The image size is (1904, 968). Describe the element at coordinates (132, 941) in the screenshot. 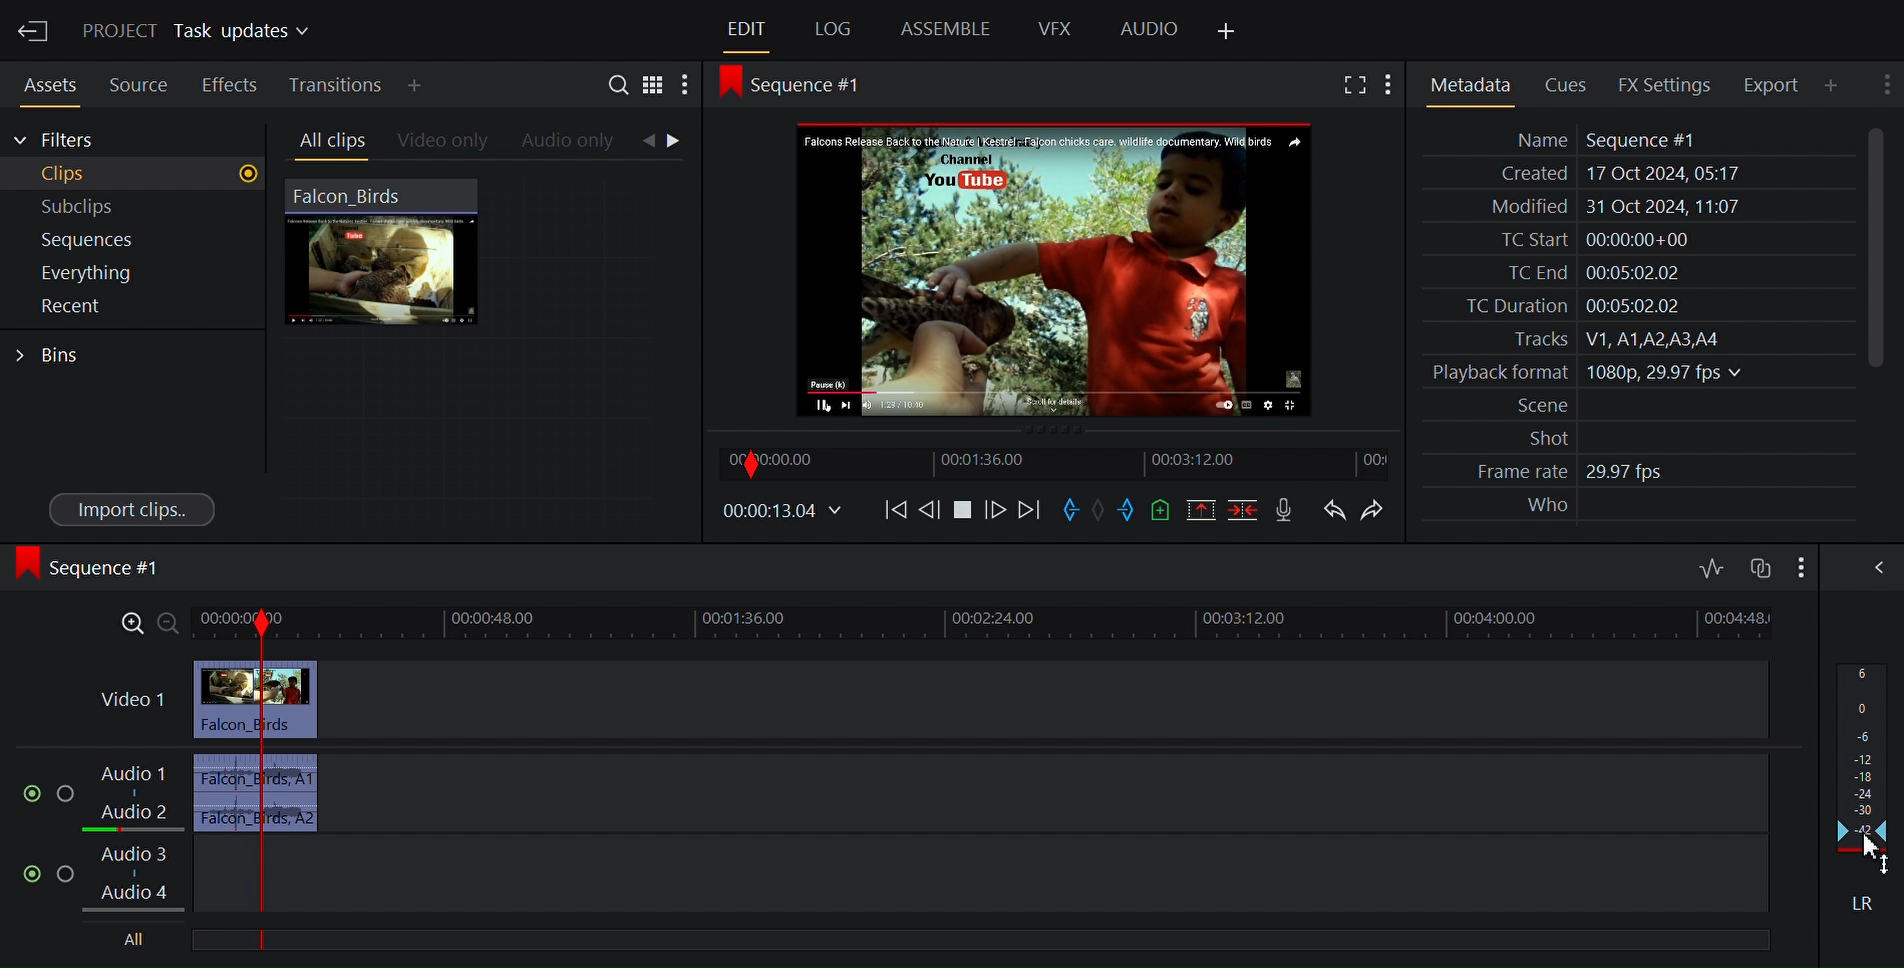

I see `All` at that location.